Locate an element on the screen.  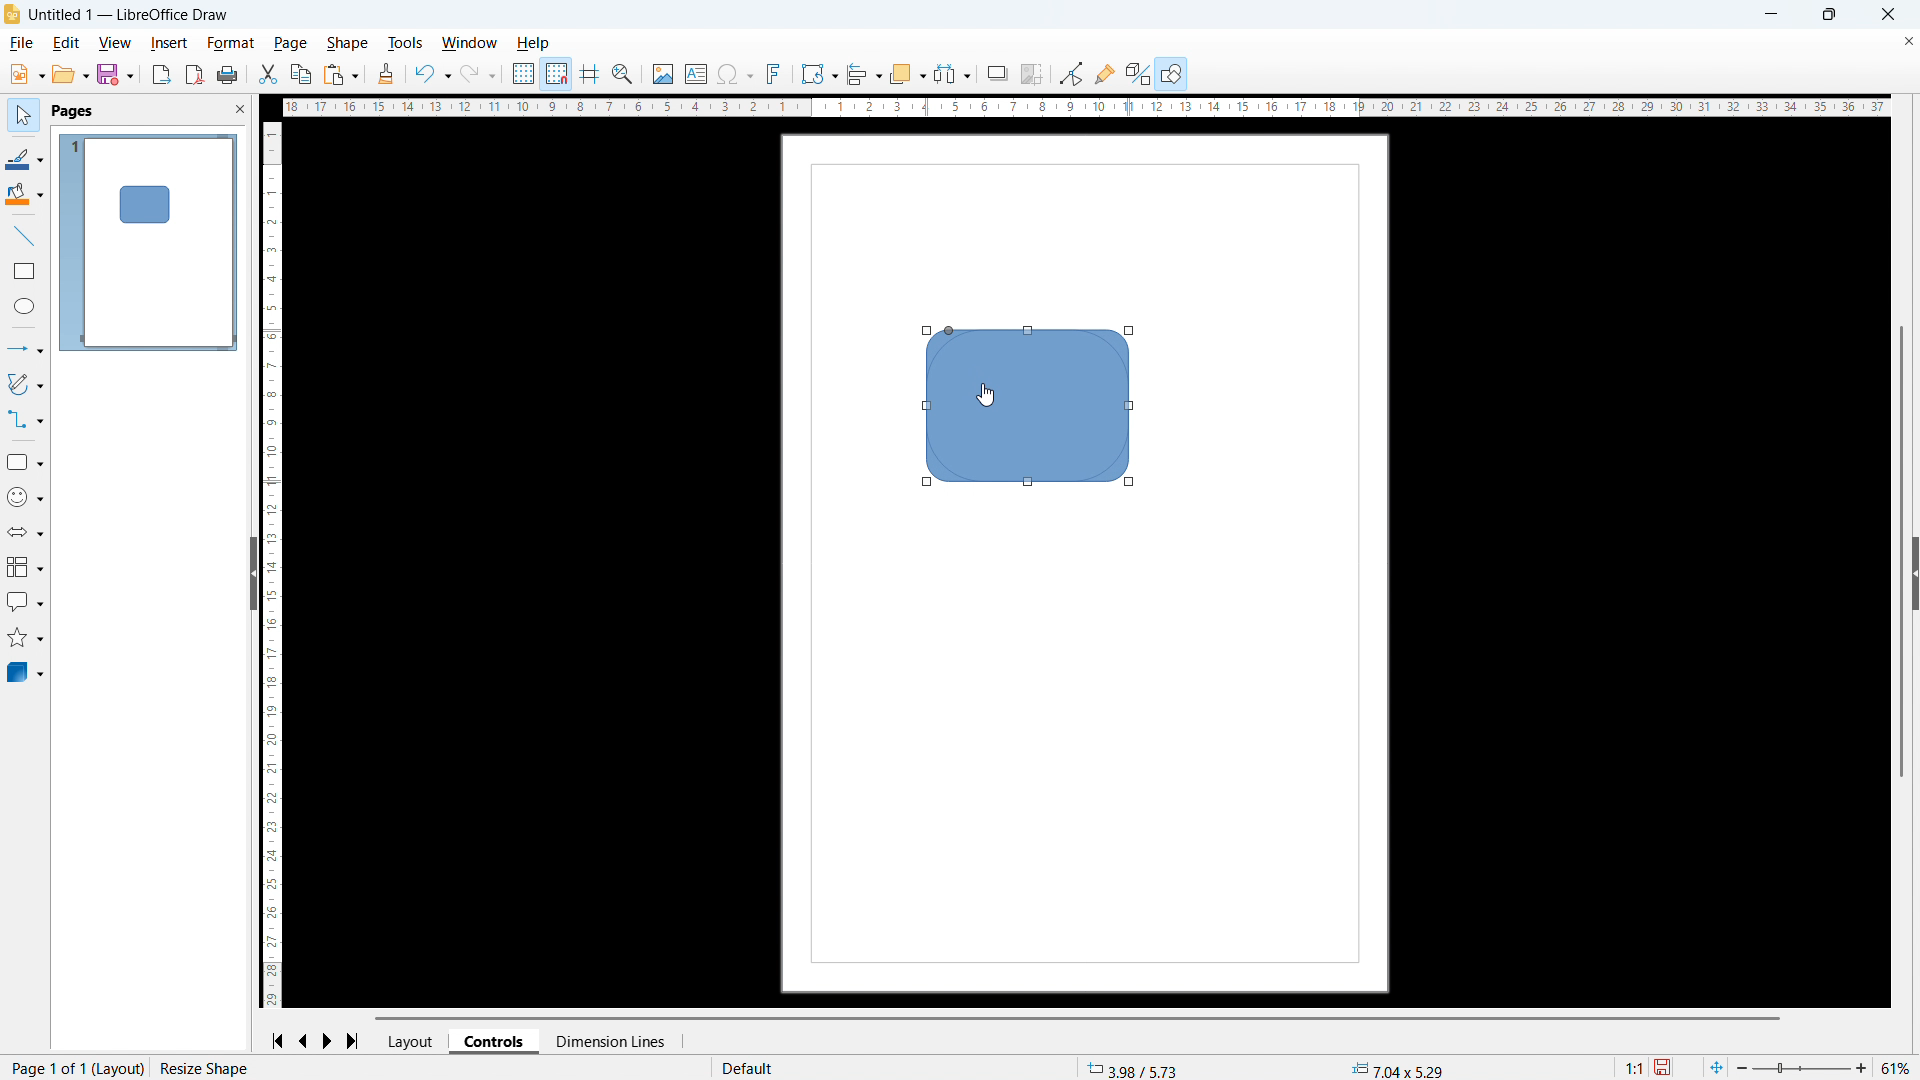
Page number  is located at coordinates (74, 1068).